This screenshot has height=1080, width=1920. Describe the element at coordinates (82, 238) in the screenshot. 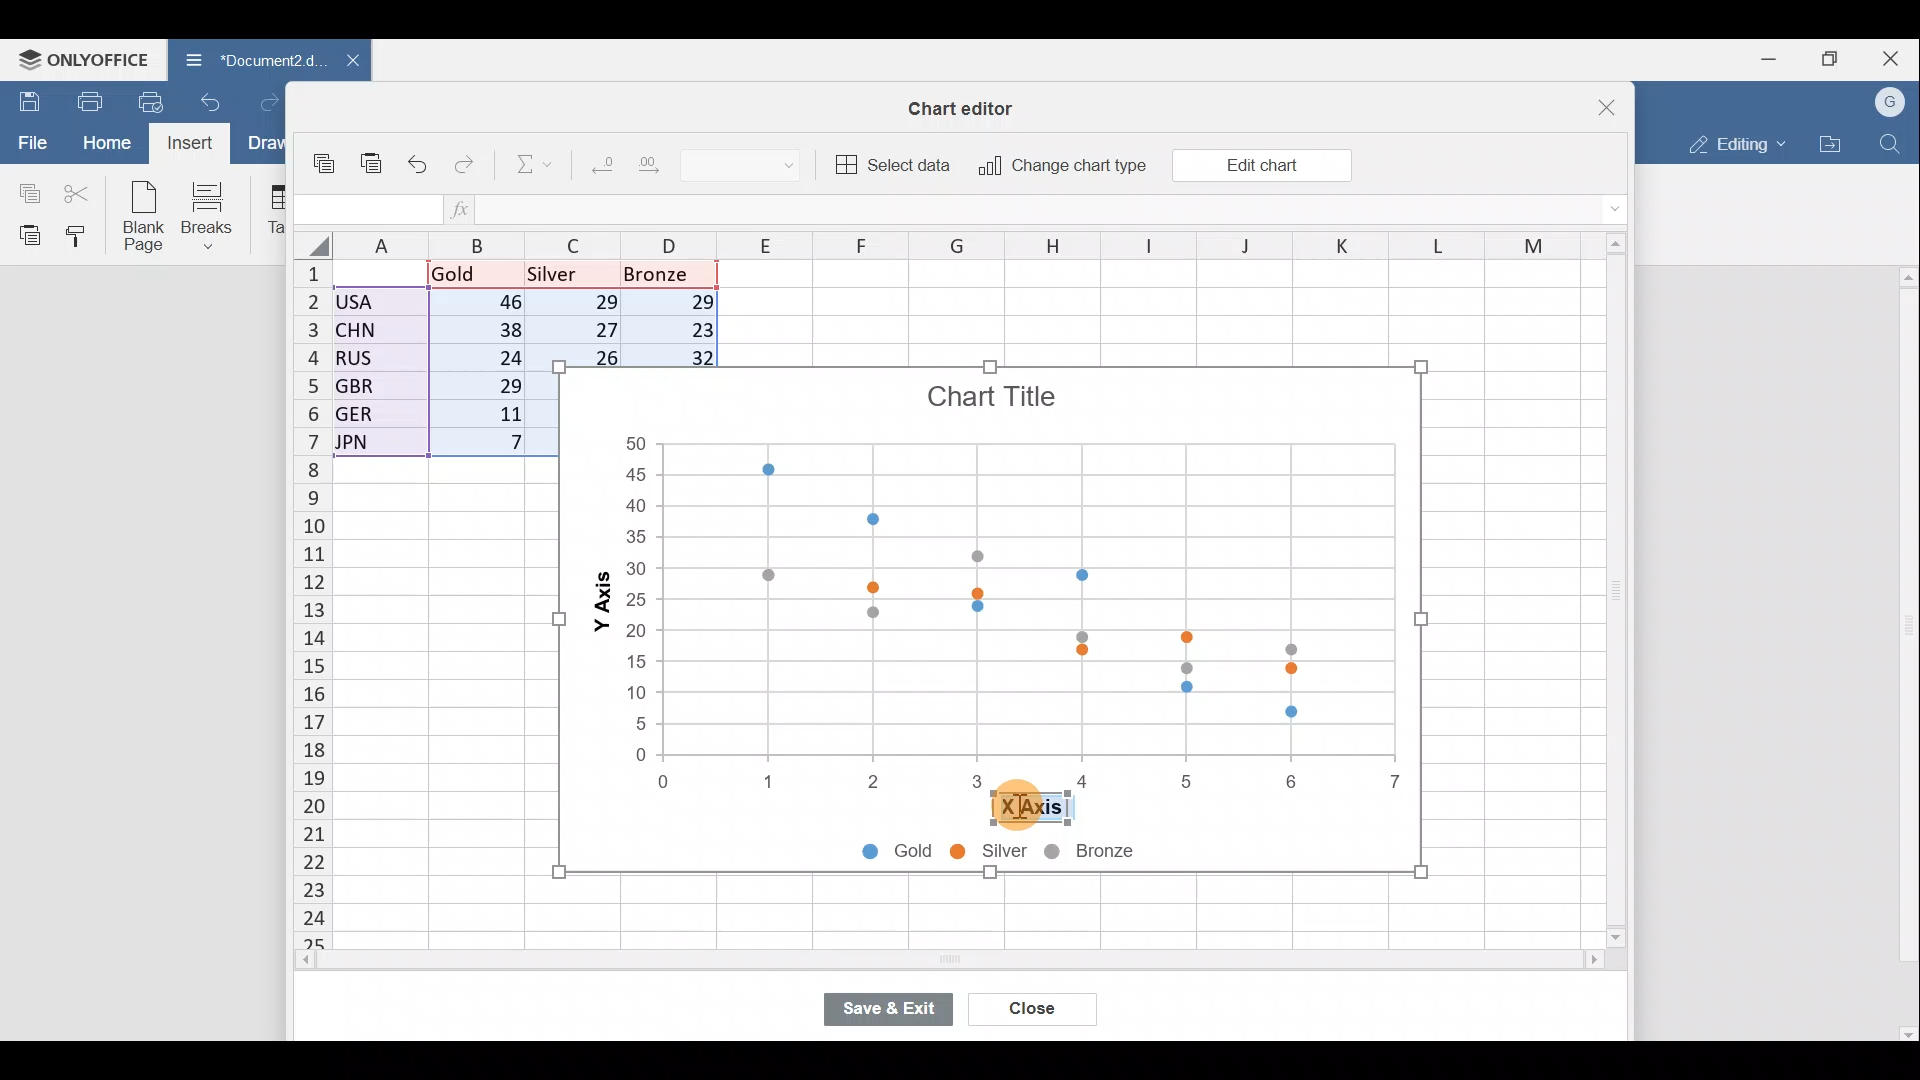

I see `Copy style` at that location.